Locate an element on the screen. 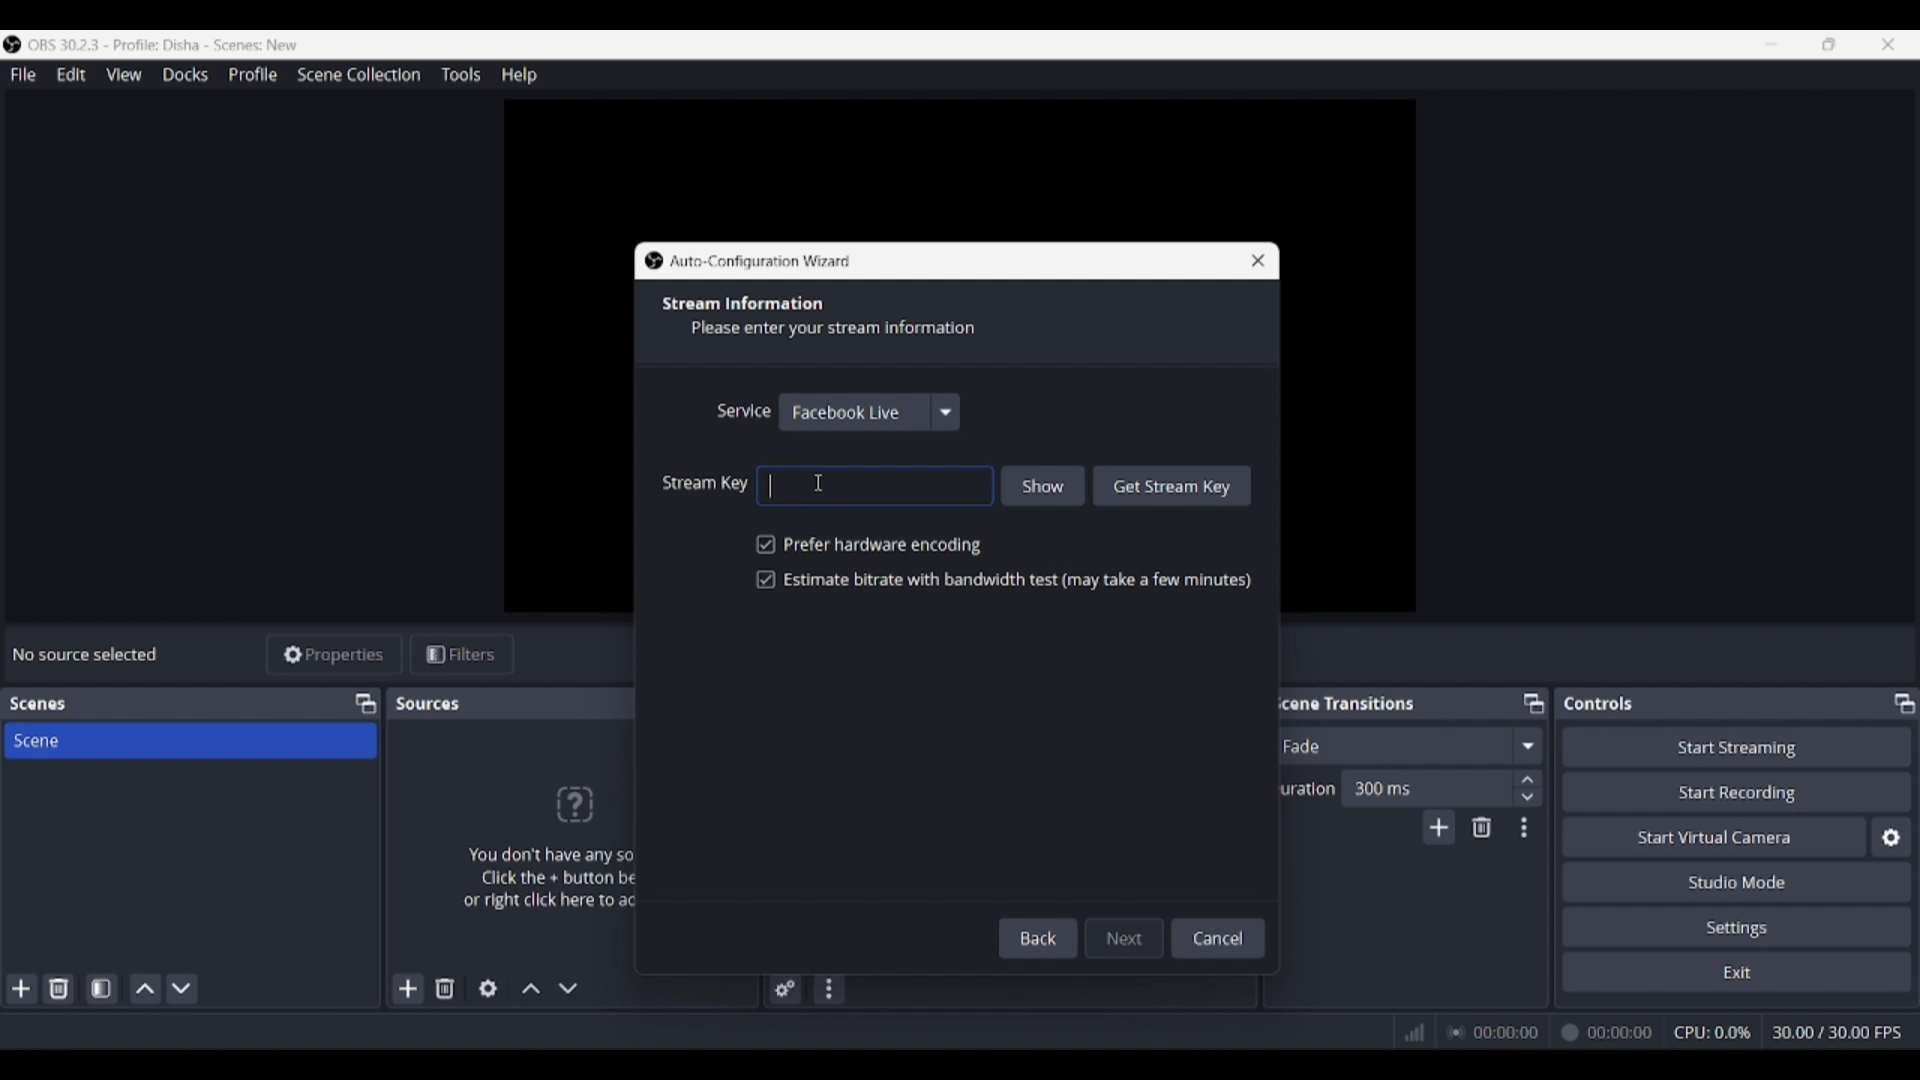  Source status is located at coordinates (88, 654).